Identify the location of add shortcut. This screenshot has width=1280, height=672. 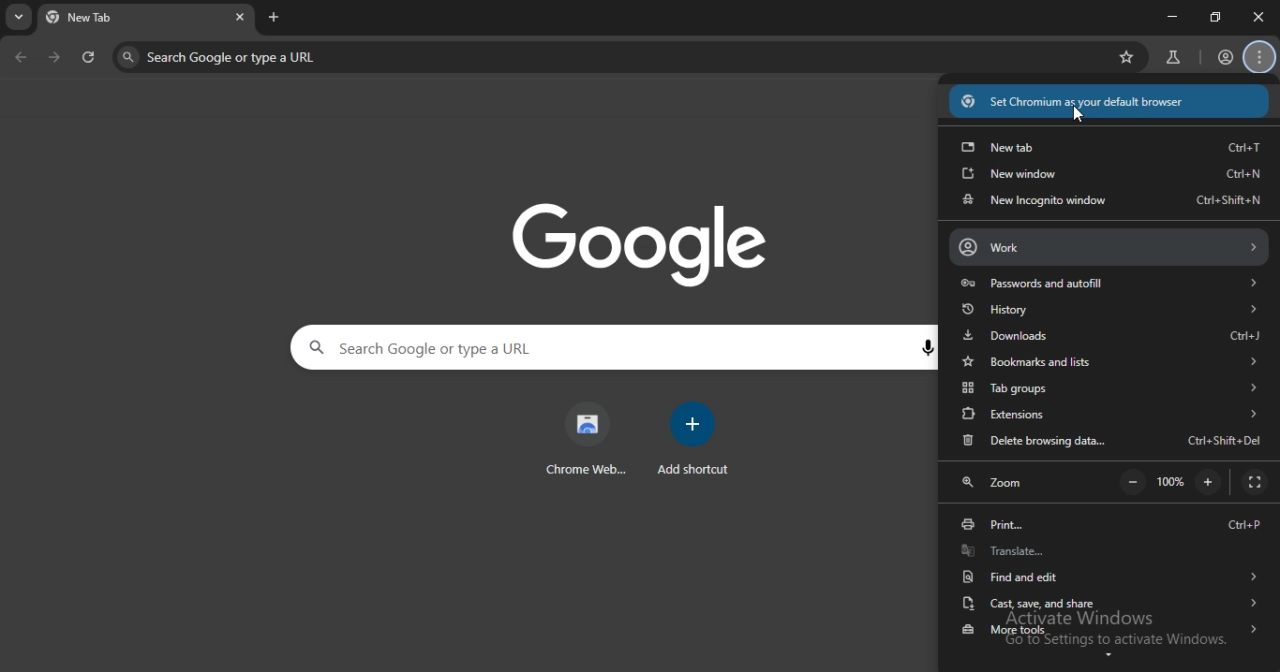
(698, 437).